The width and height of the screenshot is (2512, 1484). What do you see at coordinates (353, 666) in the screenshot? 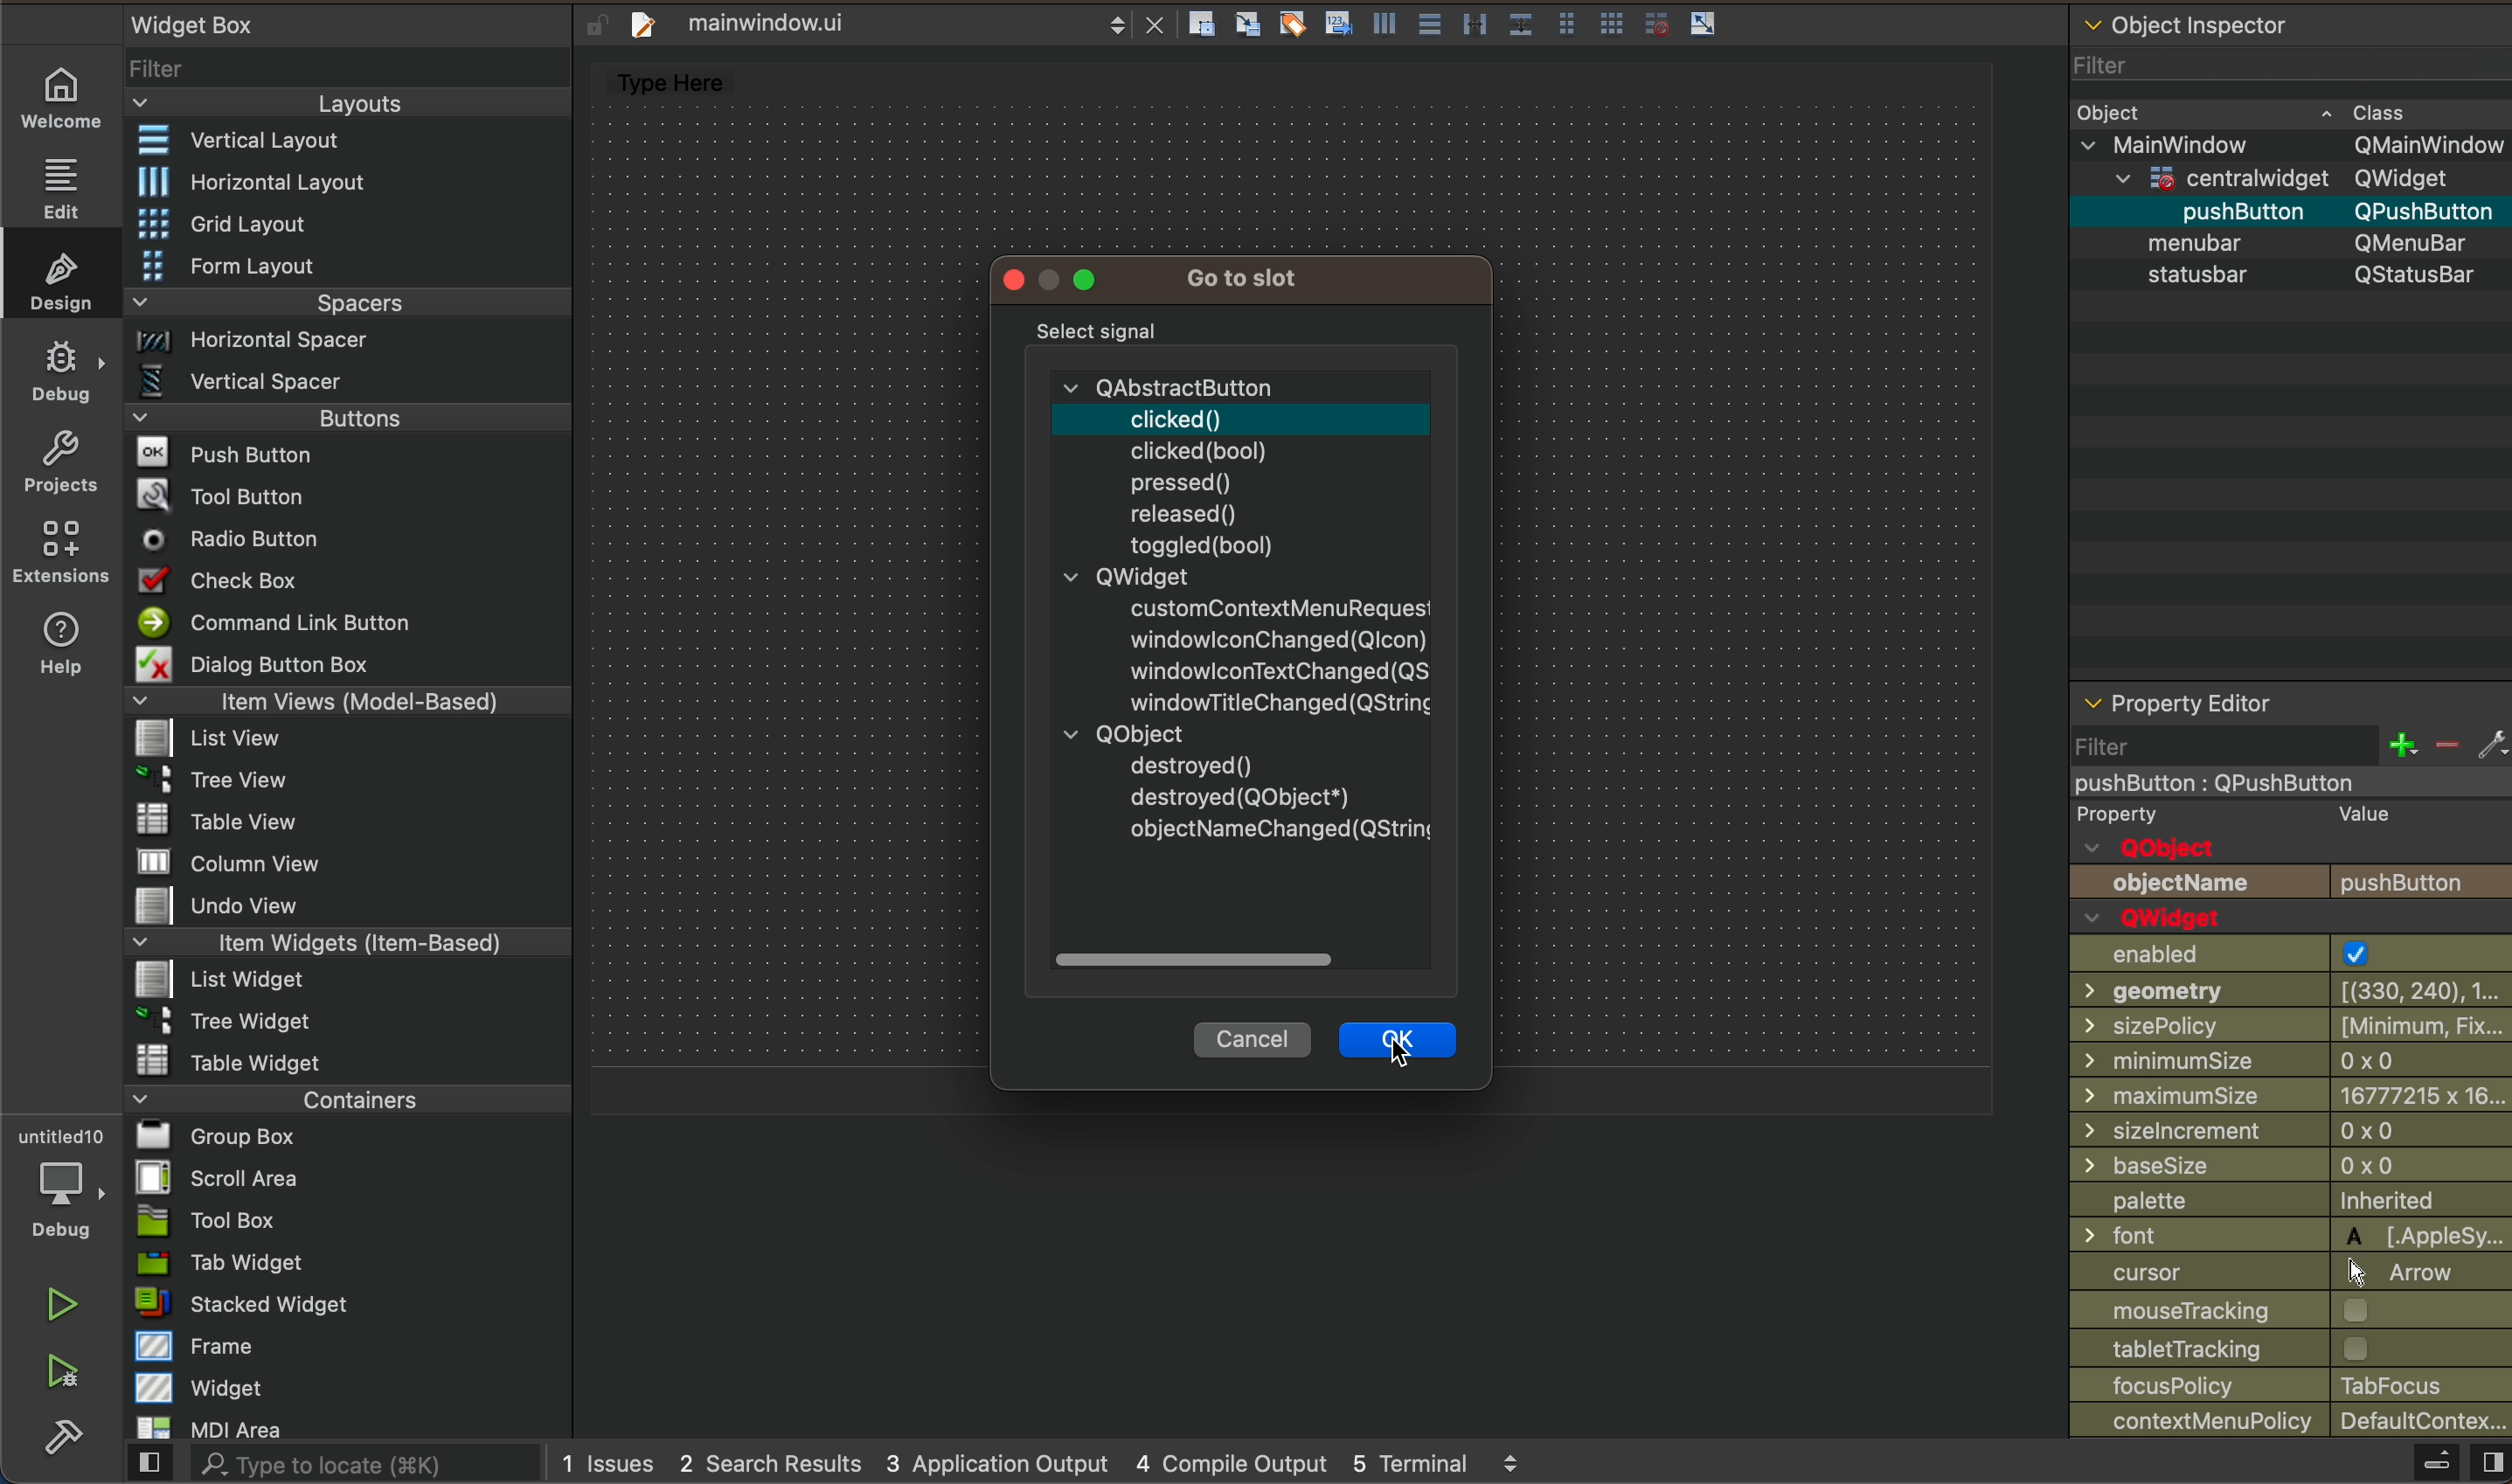
I see `dialog button` at bounding box center [353, 666].